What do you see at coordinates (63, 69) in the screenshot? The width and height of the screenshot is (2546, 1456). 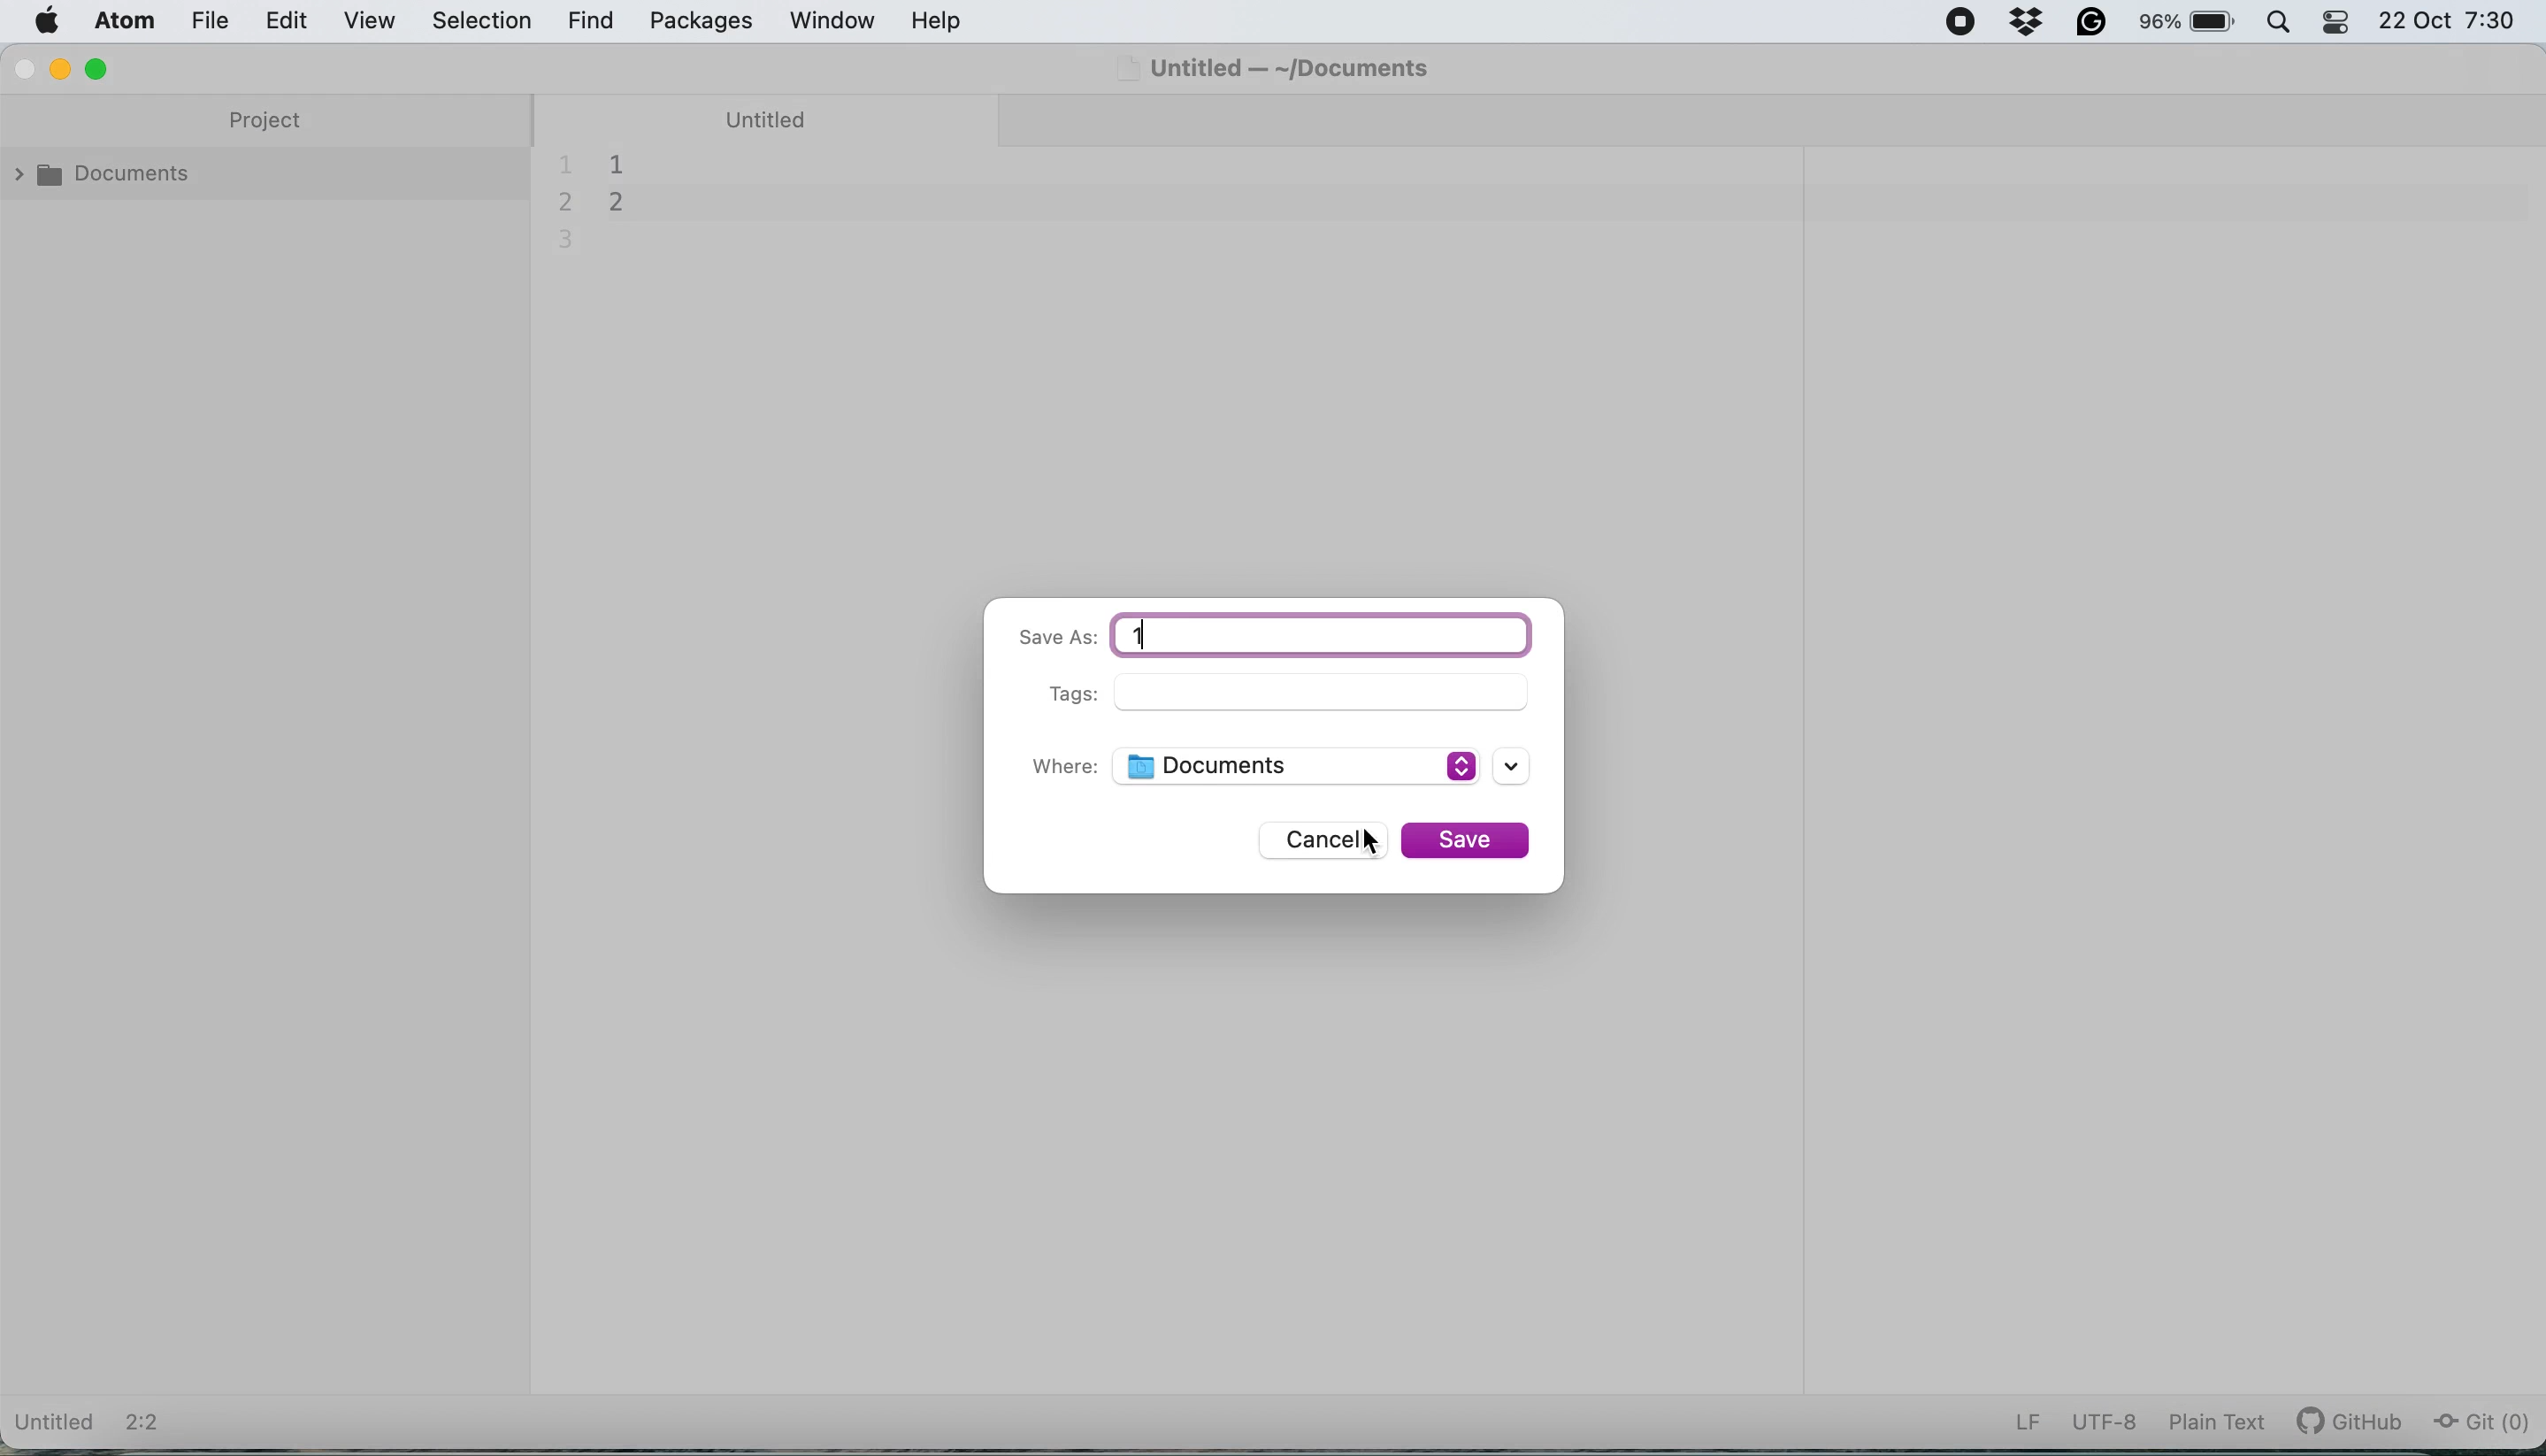 I see `minimise` at bounding box center [63, 69].